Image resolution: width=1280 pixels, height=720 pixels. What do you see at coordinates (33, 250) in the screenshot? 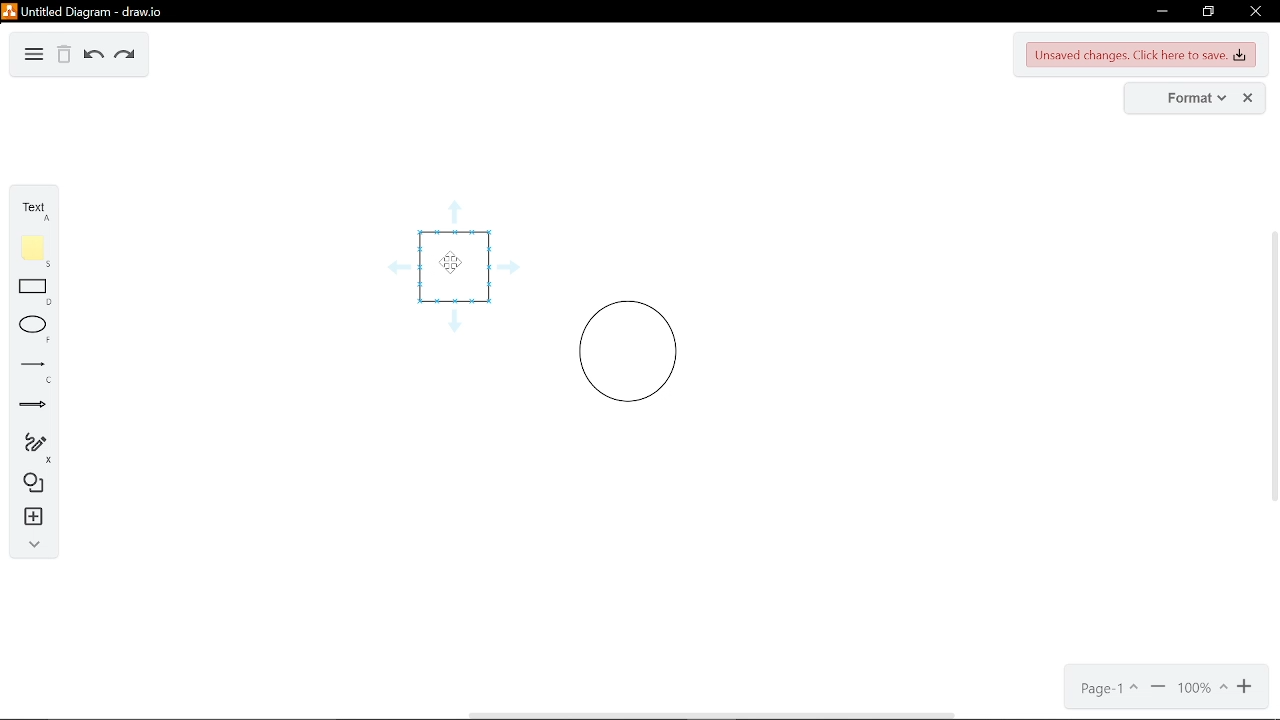
I see `note` at bounding box center [33, 250].